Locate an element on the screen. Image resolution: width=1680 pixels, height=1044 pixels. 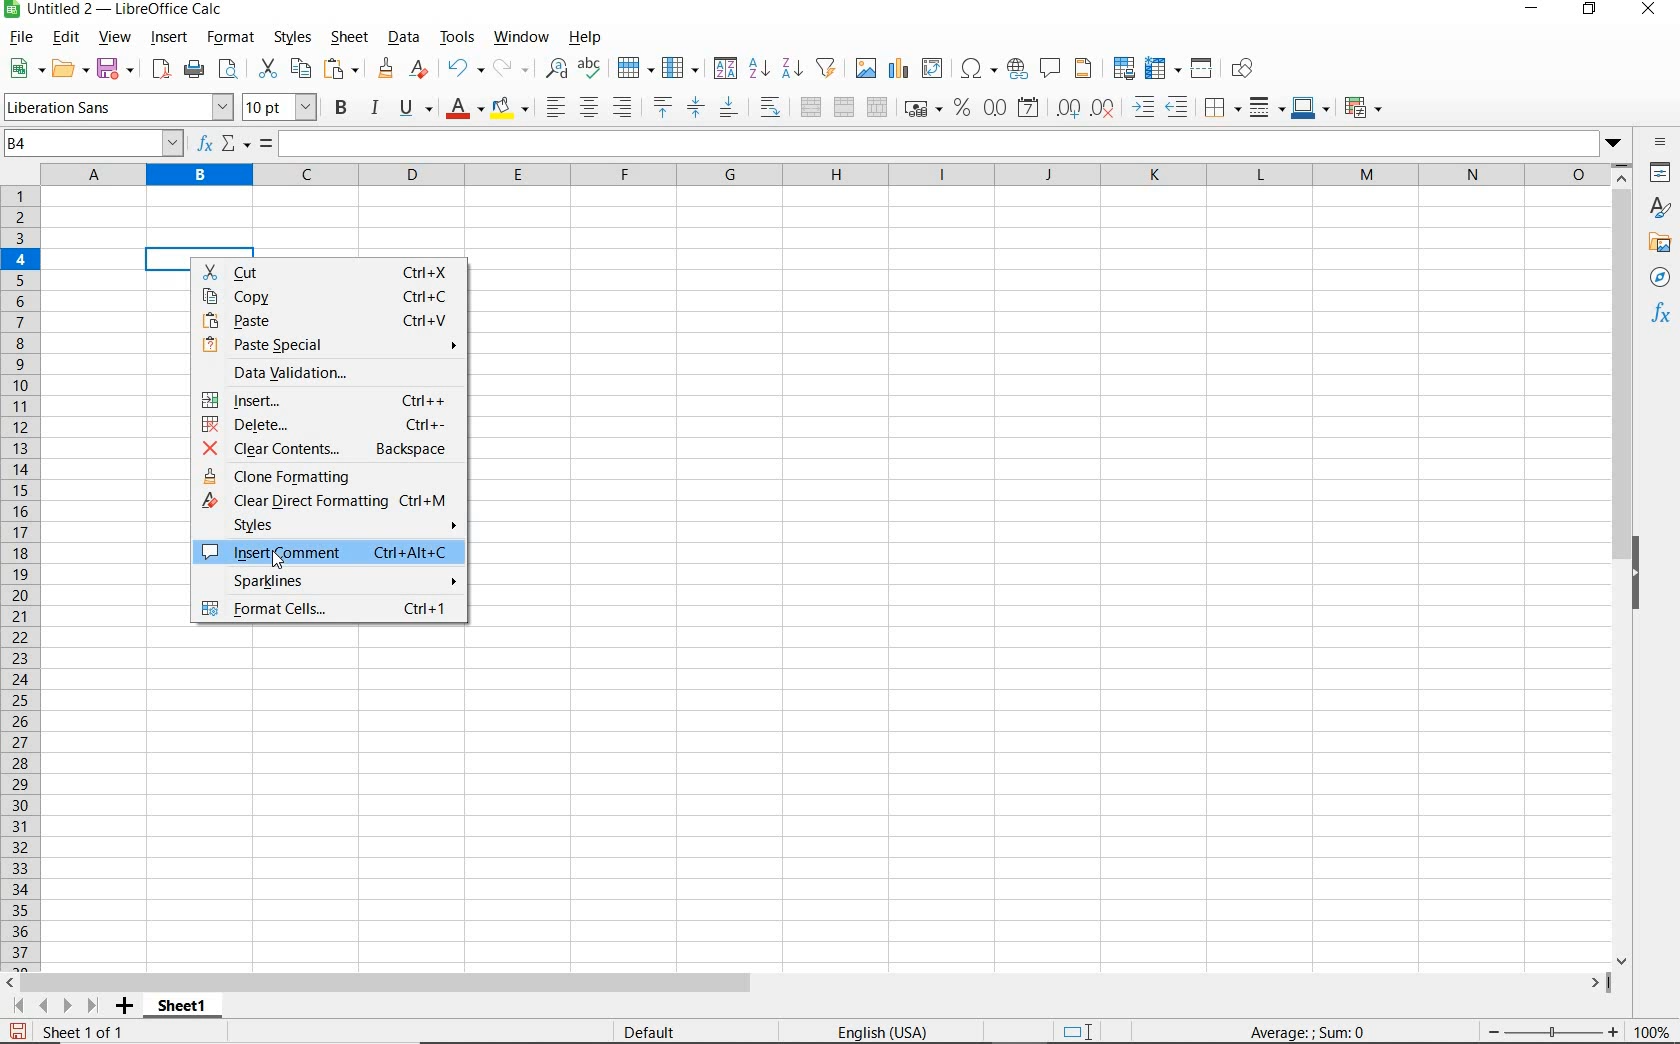
paste special is located at coordinates (330, 346).